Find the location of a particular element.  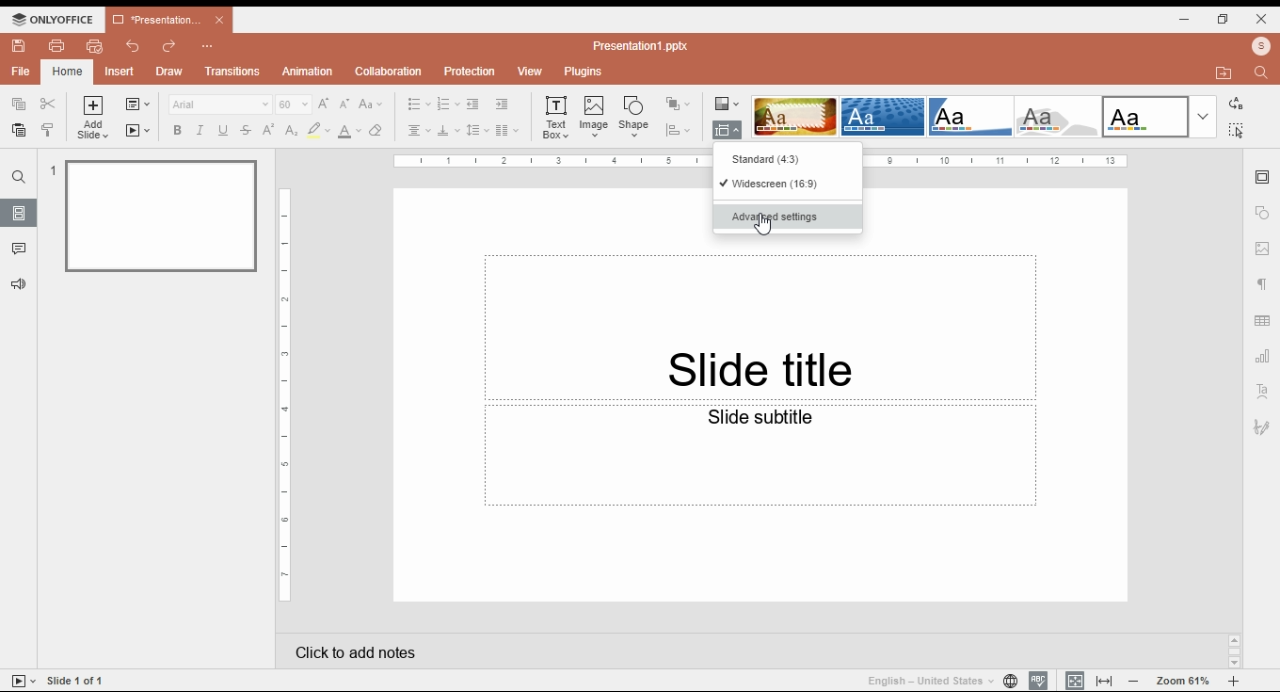

increment font size is located at coordinates (323, 103).